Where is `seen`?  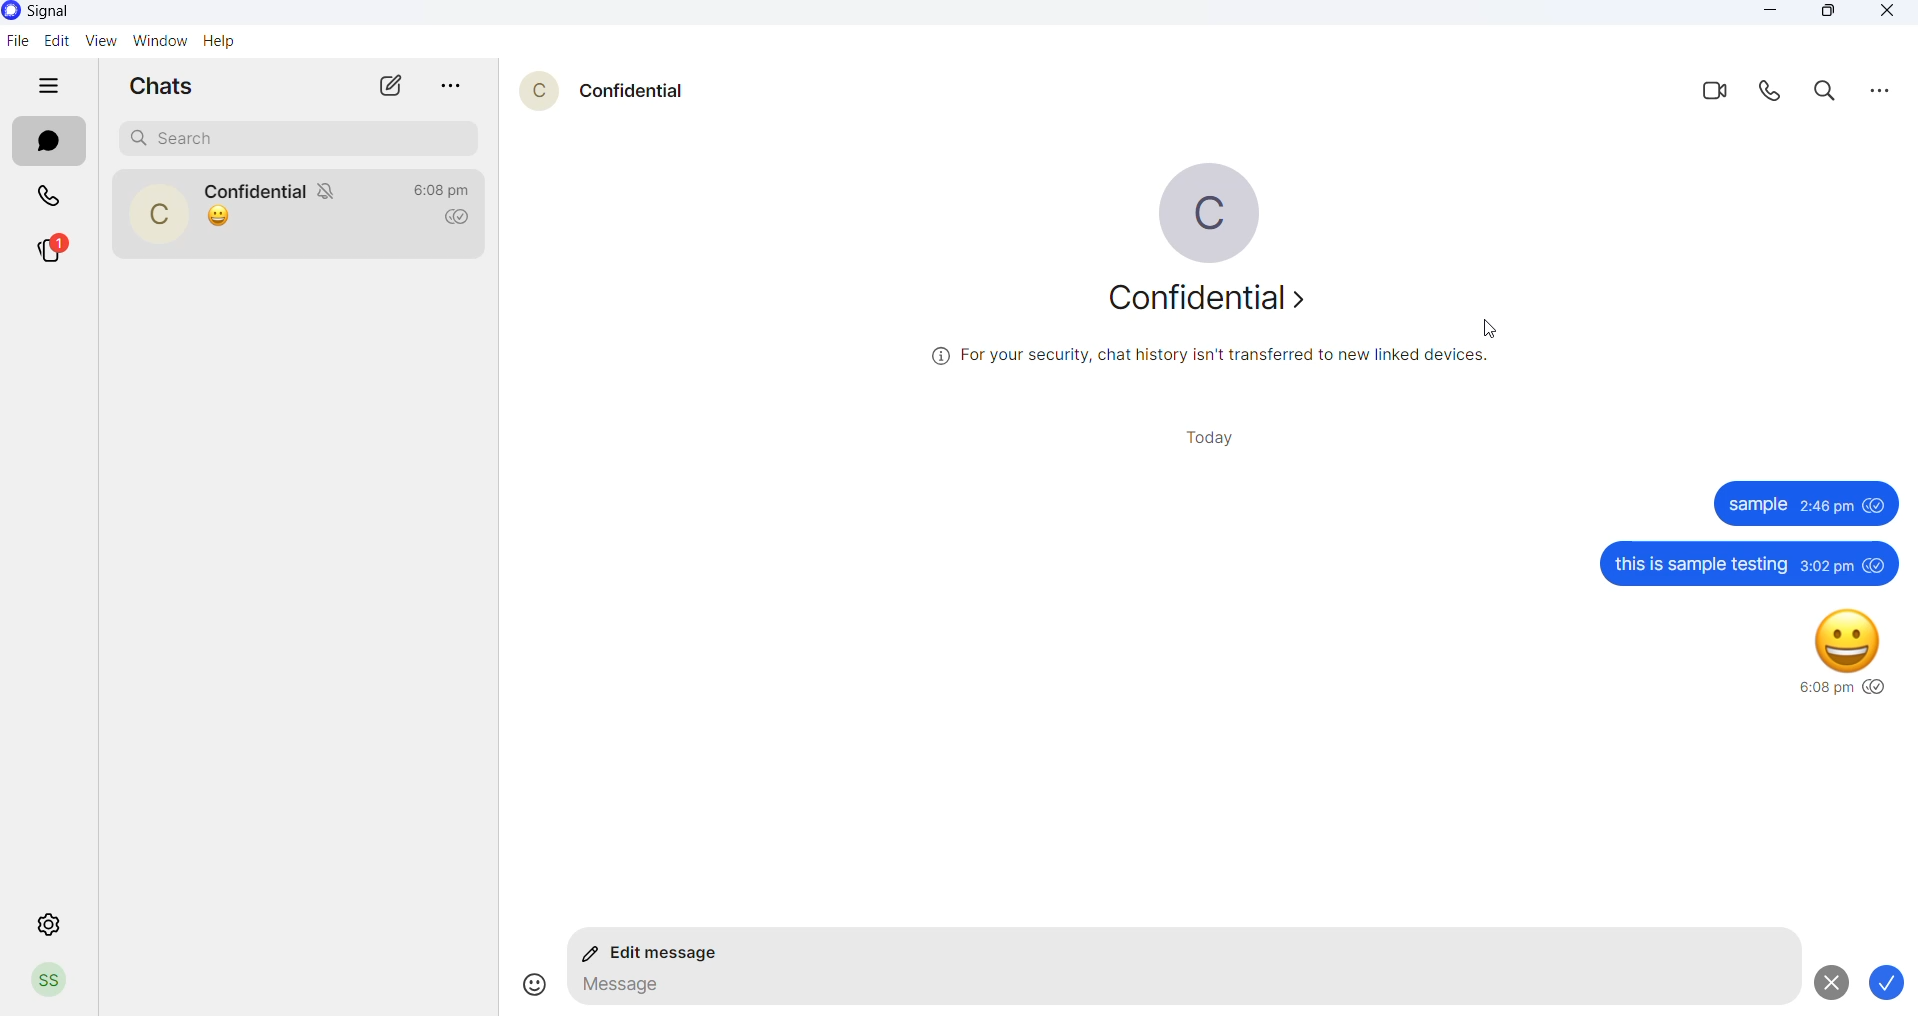
seen is located at coordinates (1878, 688).